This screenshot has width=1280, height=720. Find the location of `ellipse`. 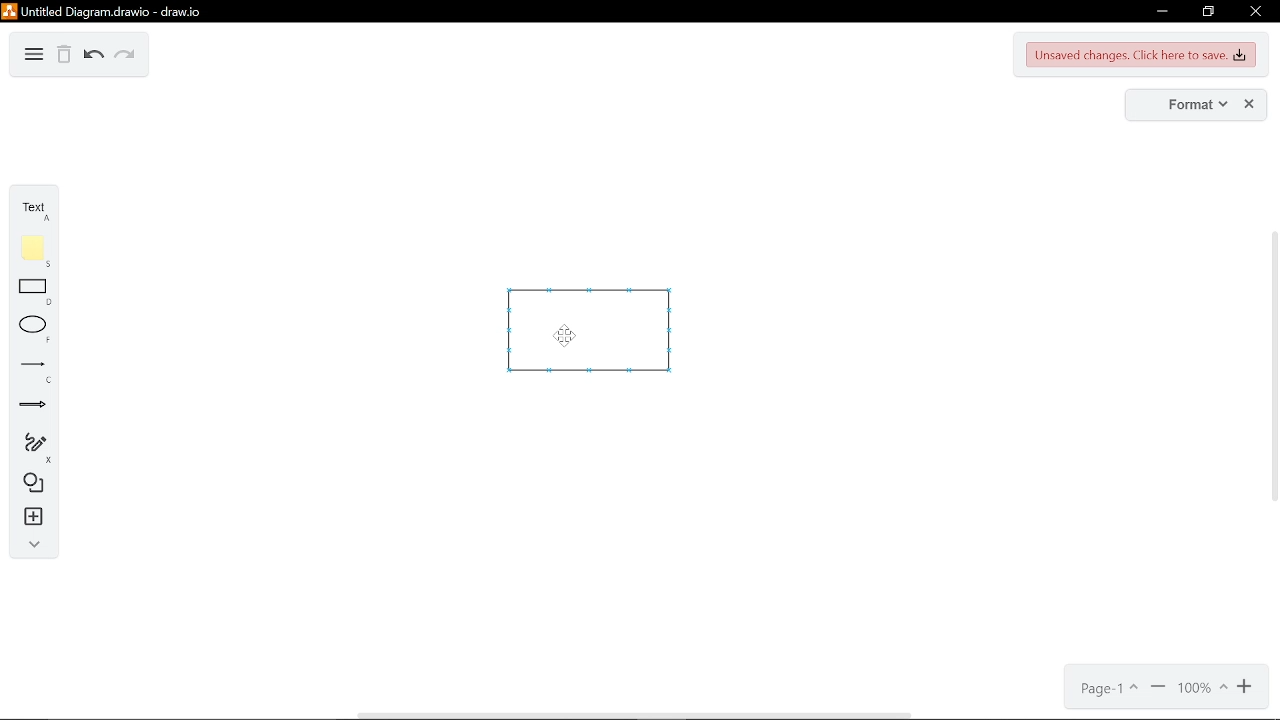

ellipse is located at coordinates (35, 330).